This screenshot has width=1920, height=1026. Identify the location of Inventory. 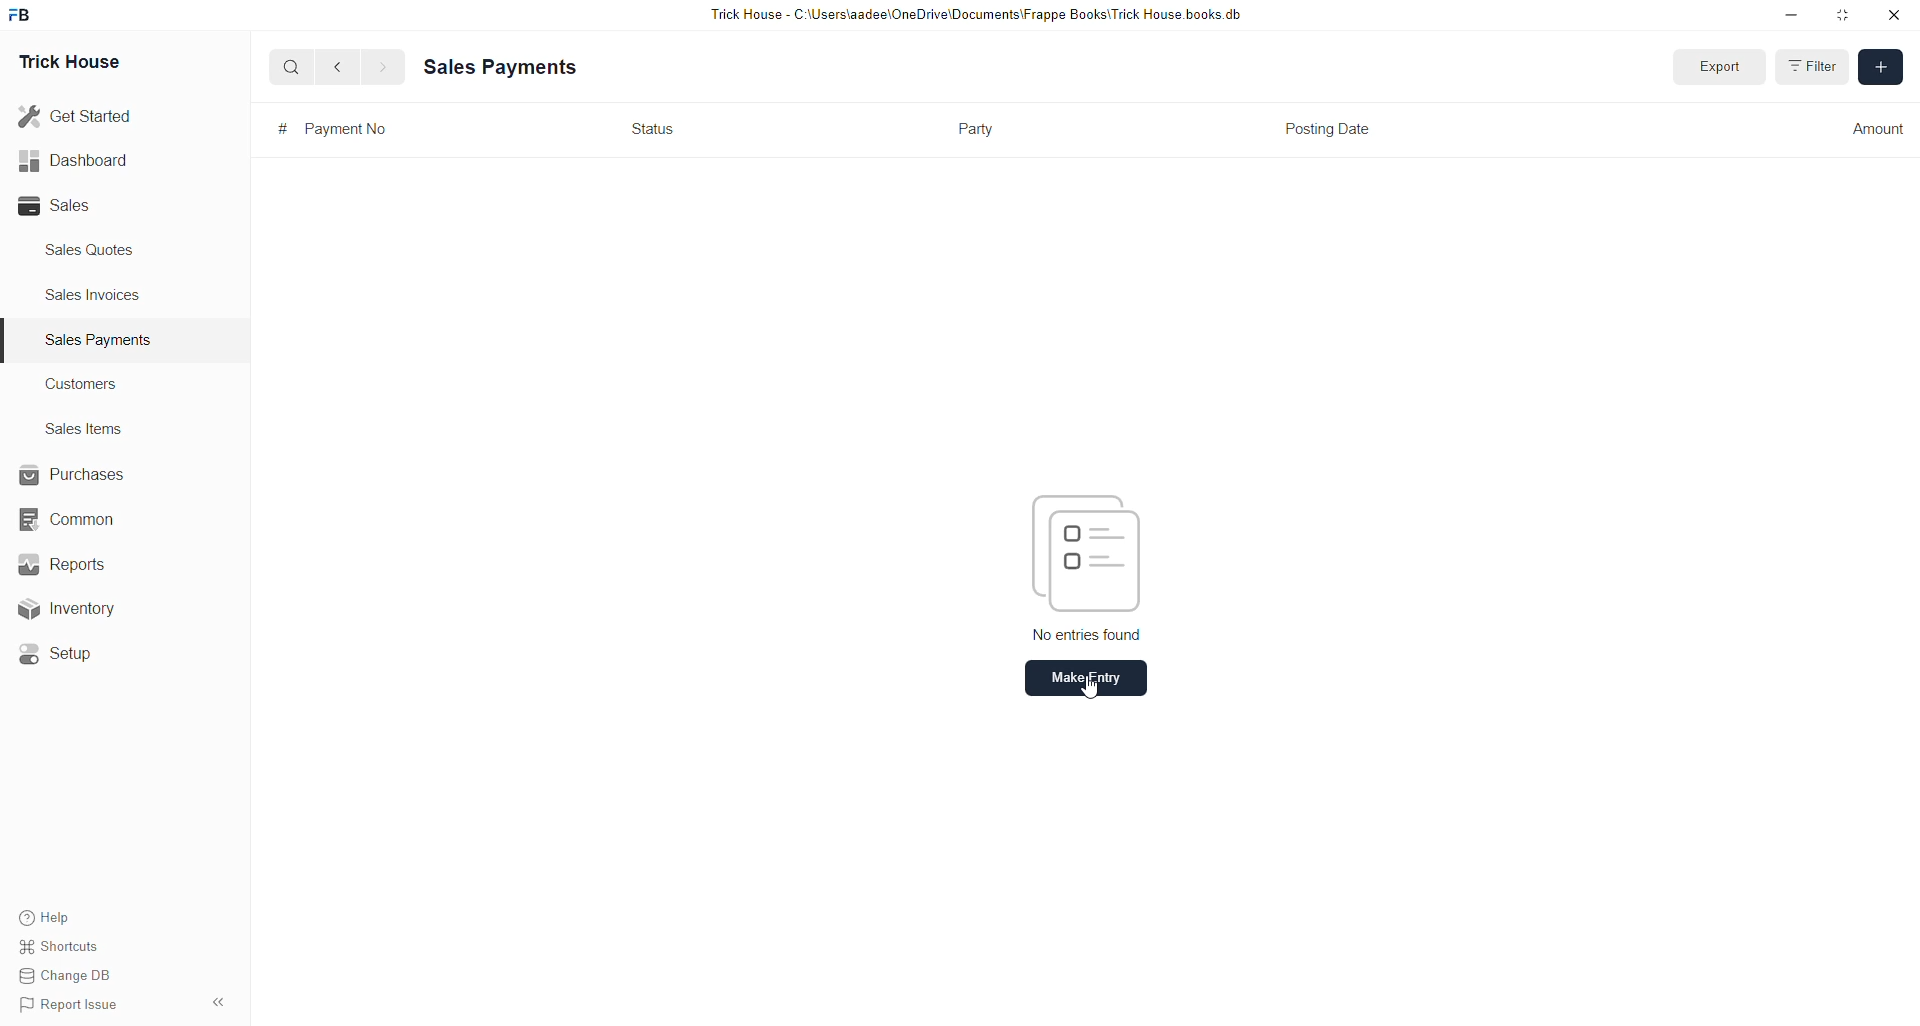
(90, 607).